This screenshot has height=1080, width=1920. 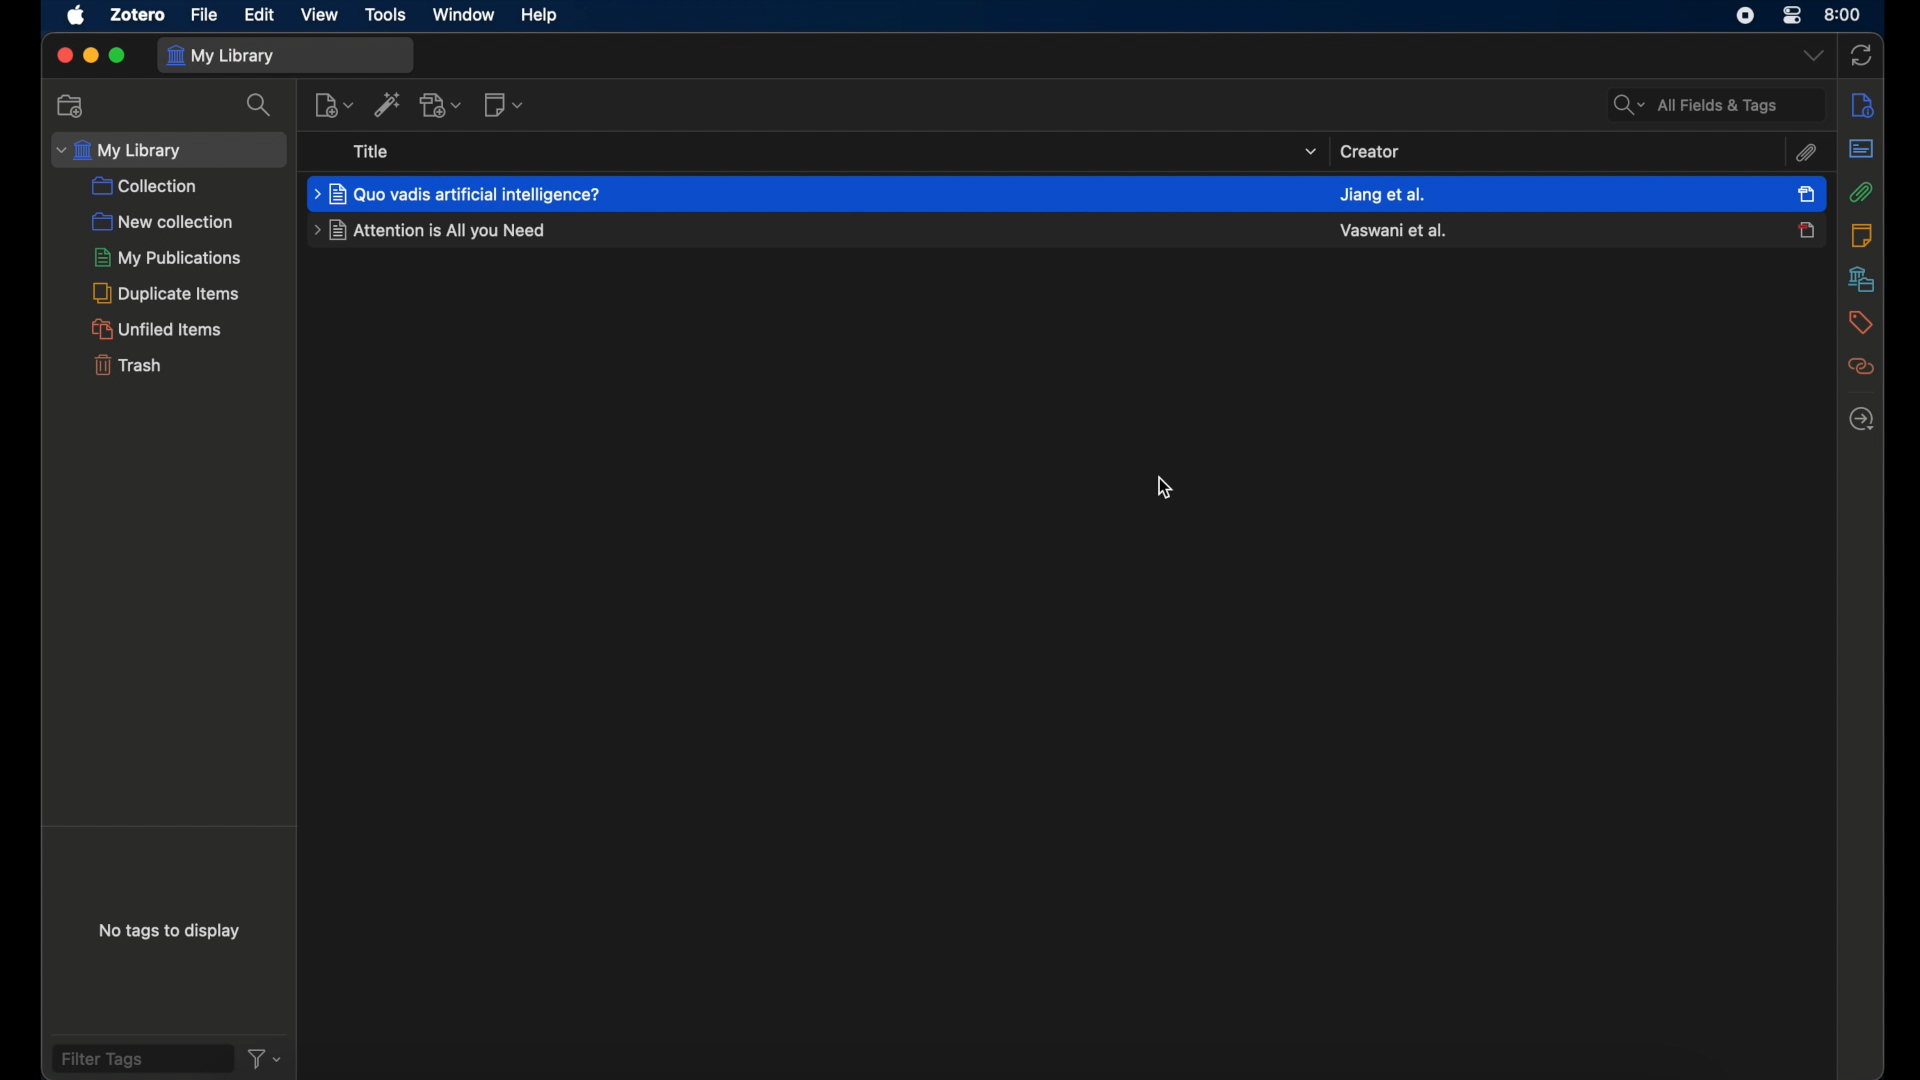 I want to click on title, so click(x=372, y=151).